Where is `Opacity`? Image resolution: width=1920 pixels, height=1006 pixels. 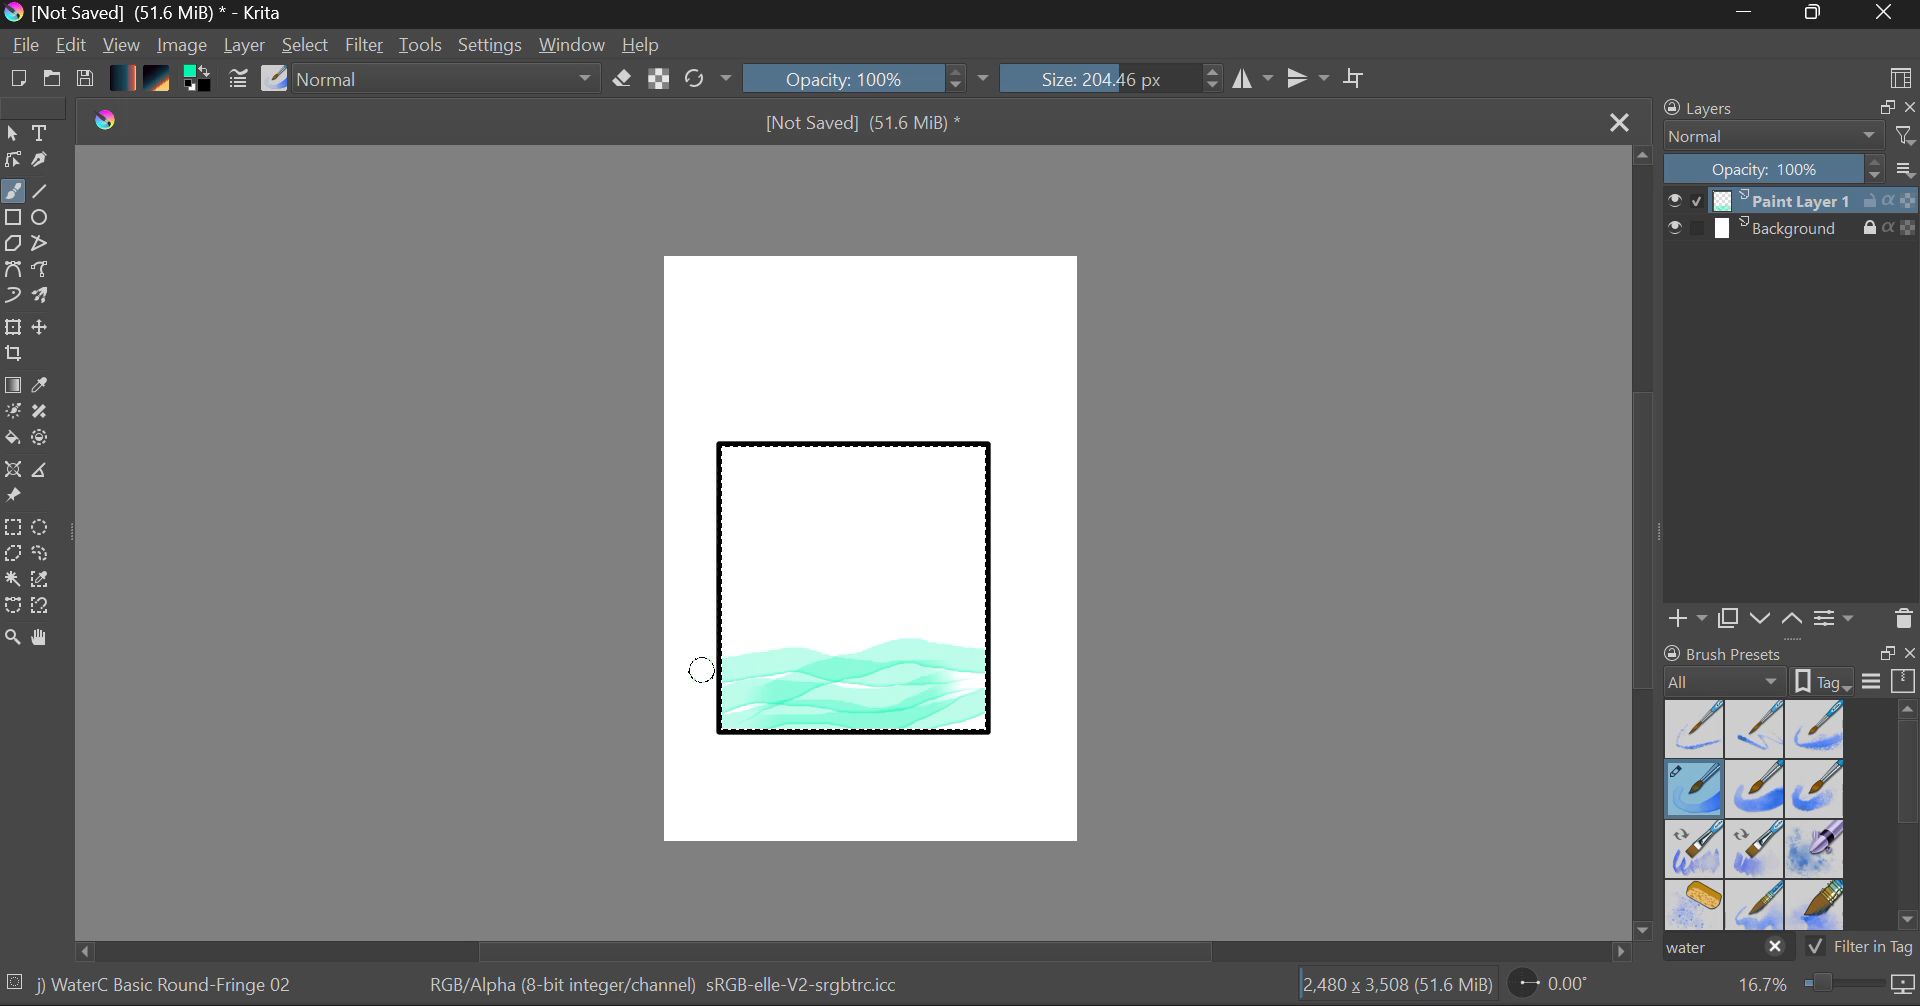 Opacity is located at coordinates (869, 78).